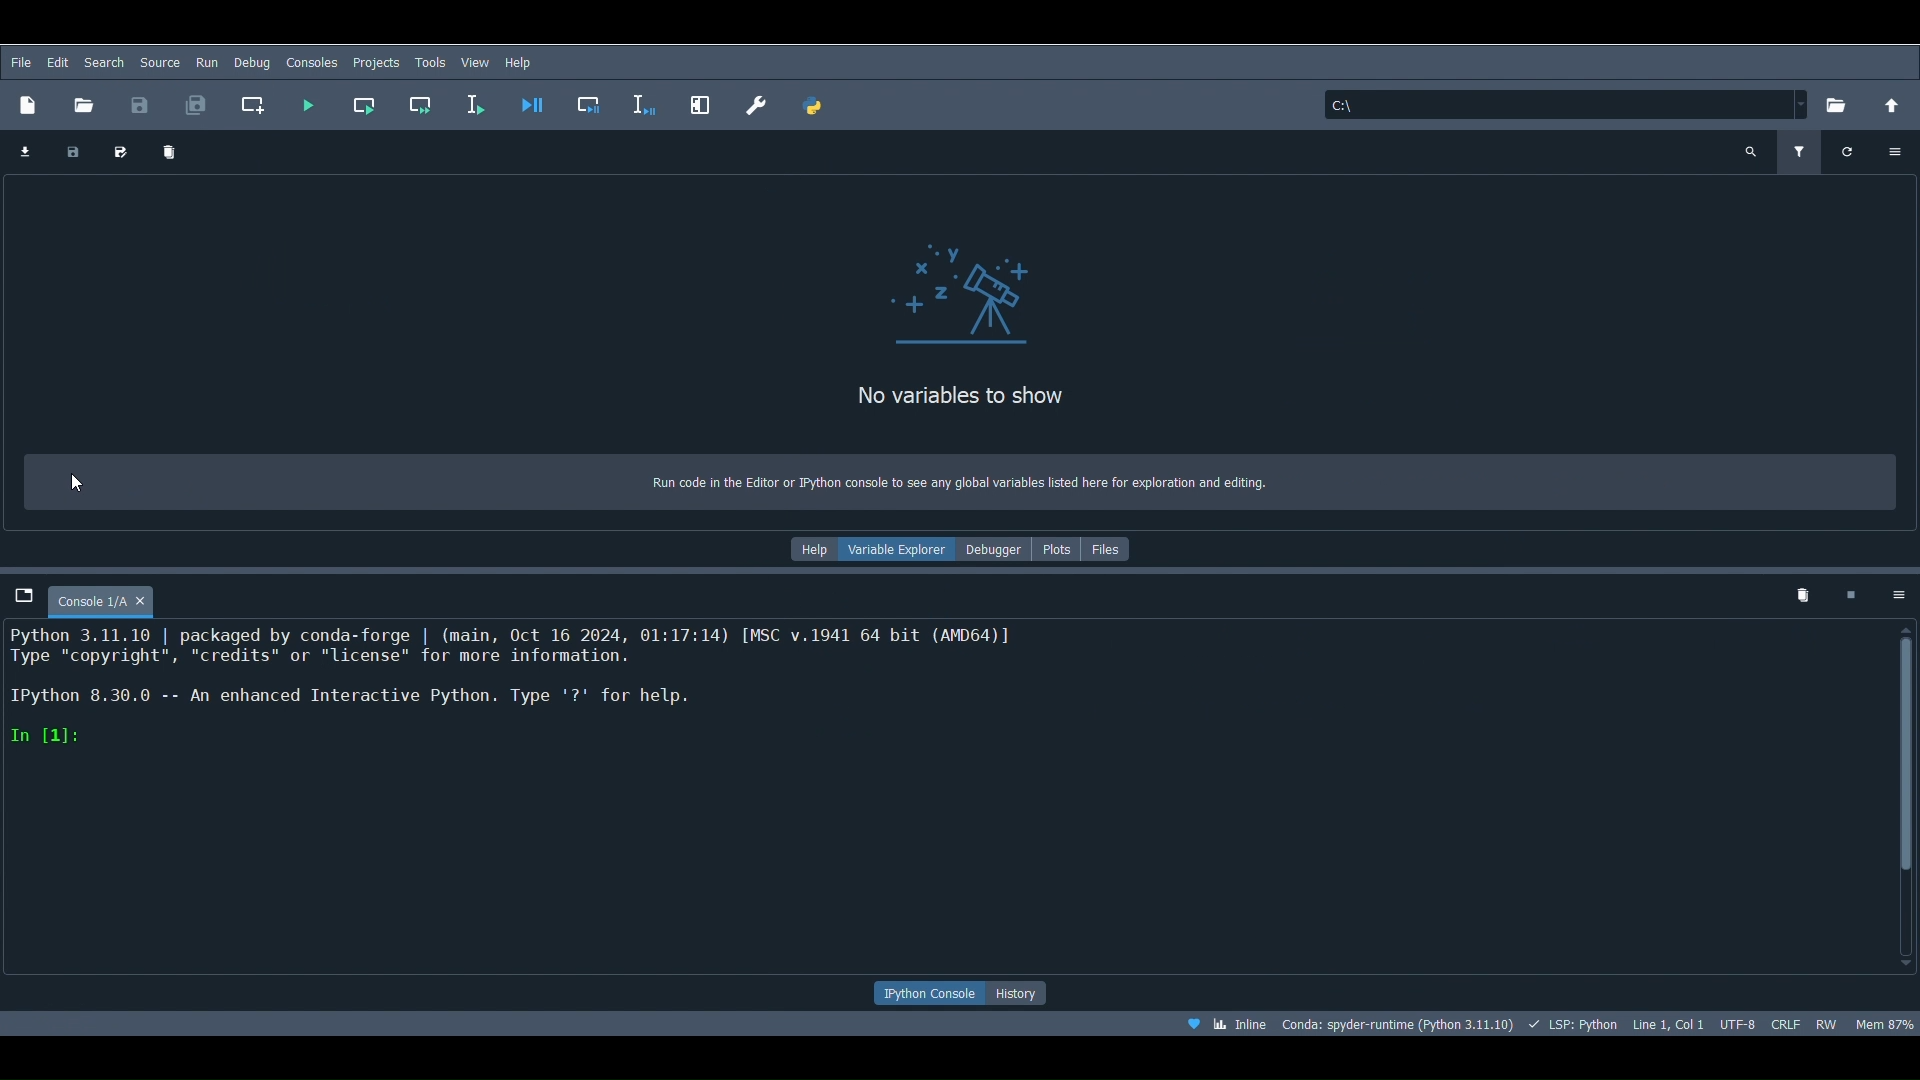 This screenshot has height=1080, width=1920. Describe the element at coordinates (374, 59) in the screenshot. I see `Projects` at that location.